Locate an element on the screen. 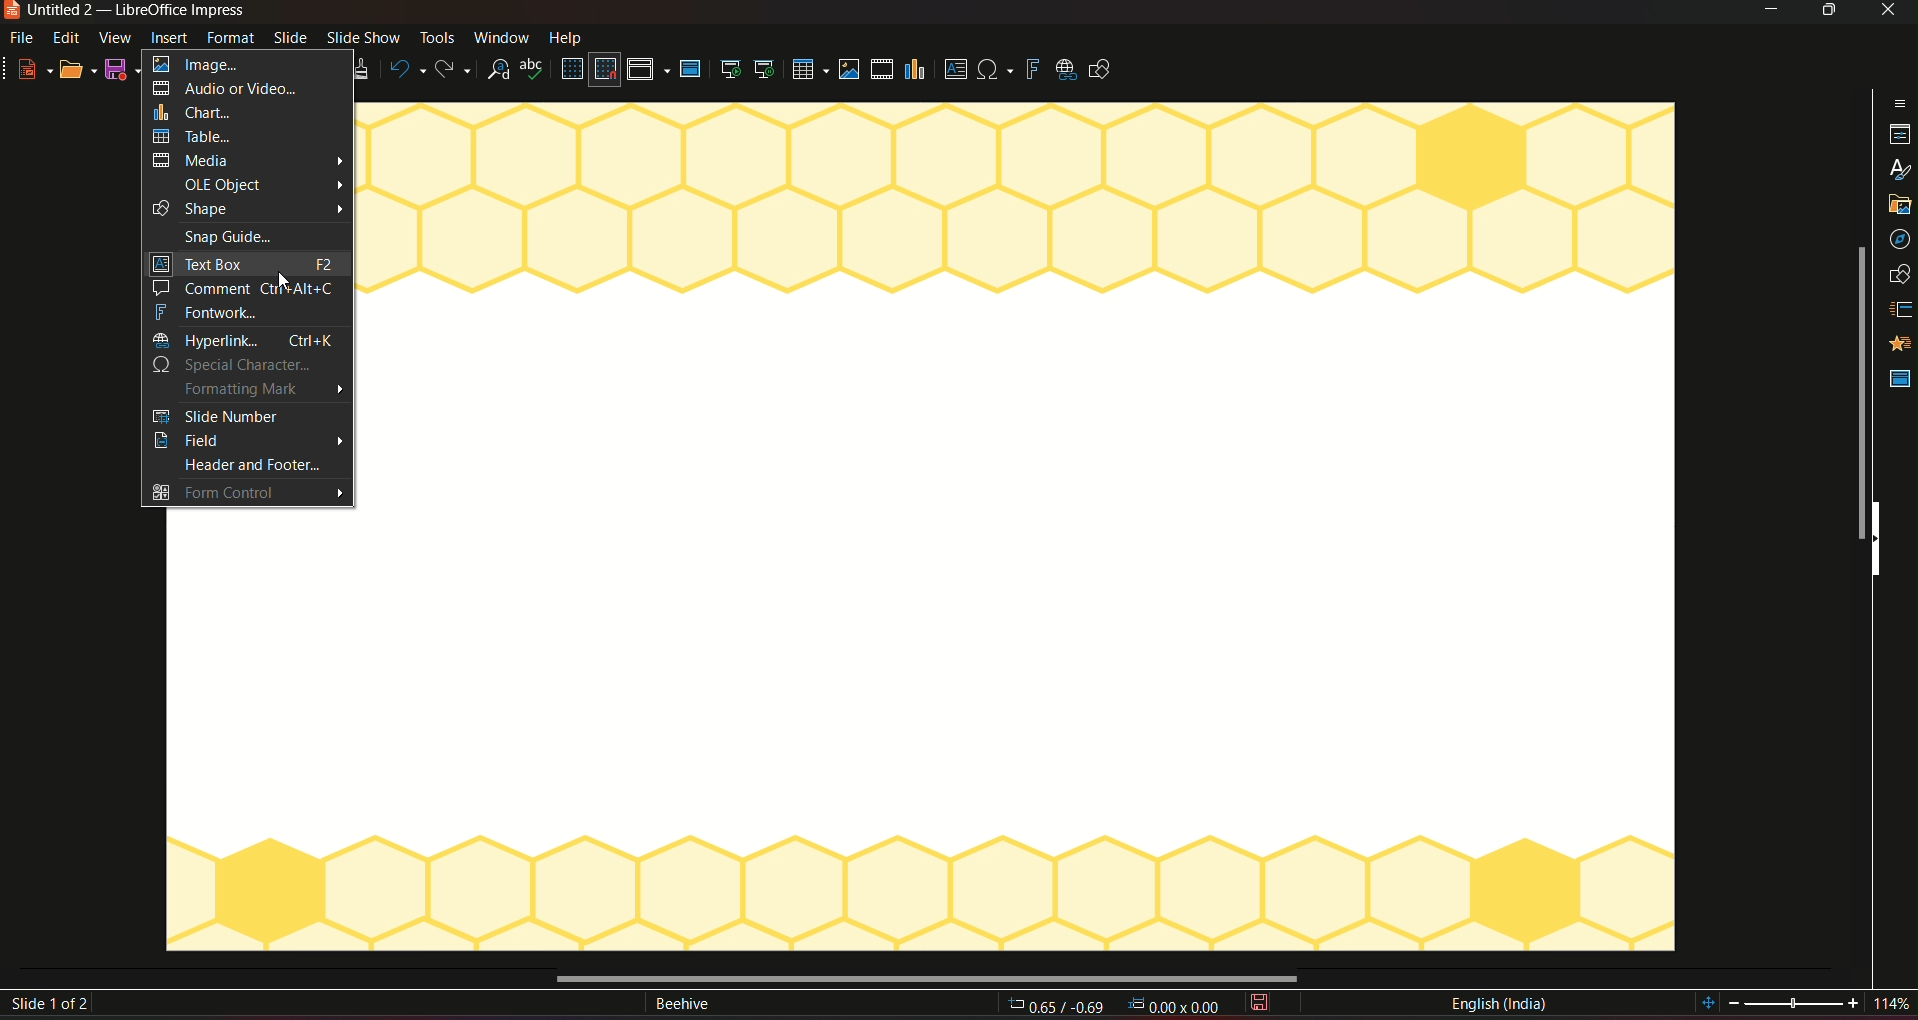  insert special character is located at coordinates (994, 67).